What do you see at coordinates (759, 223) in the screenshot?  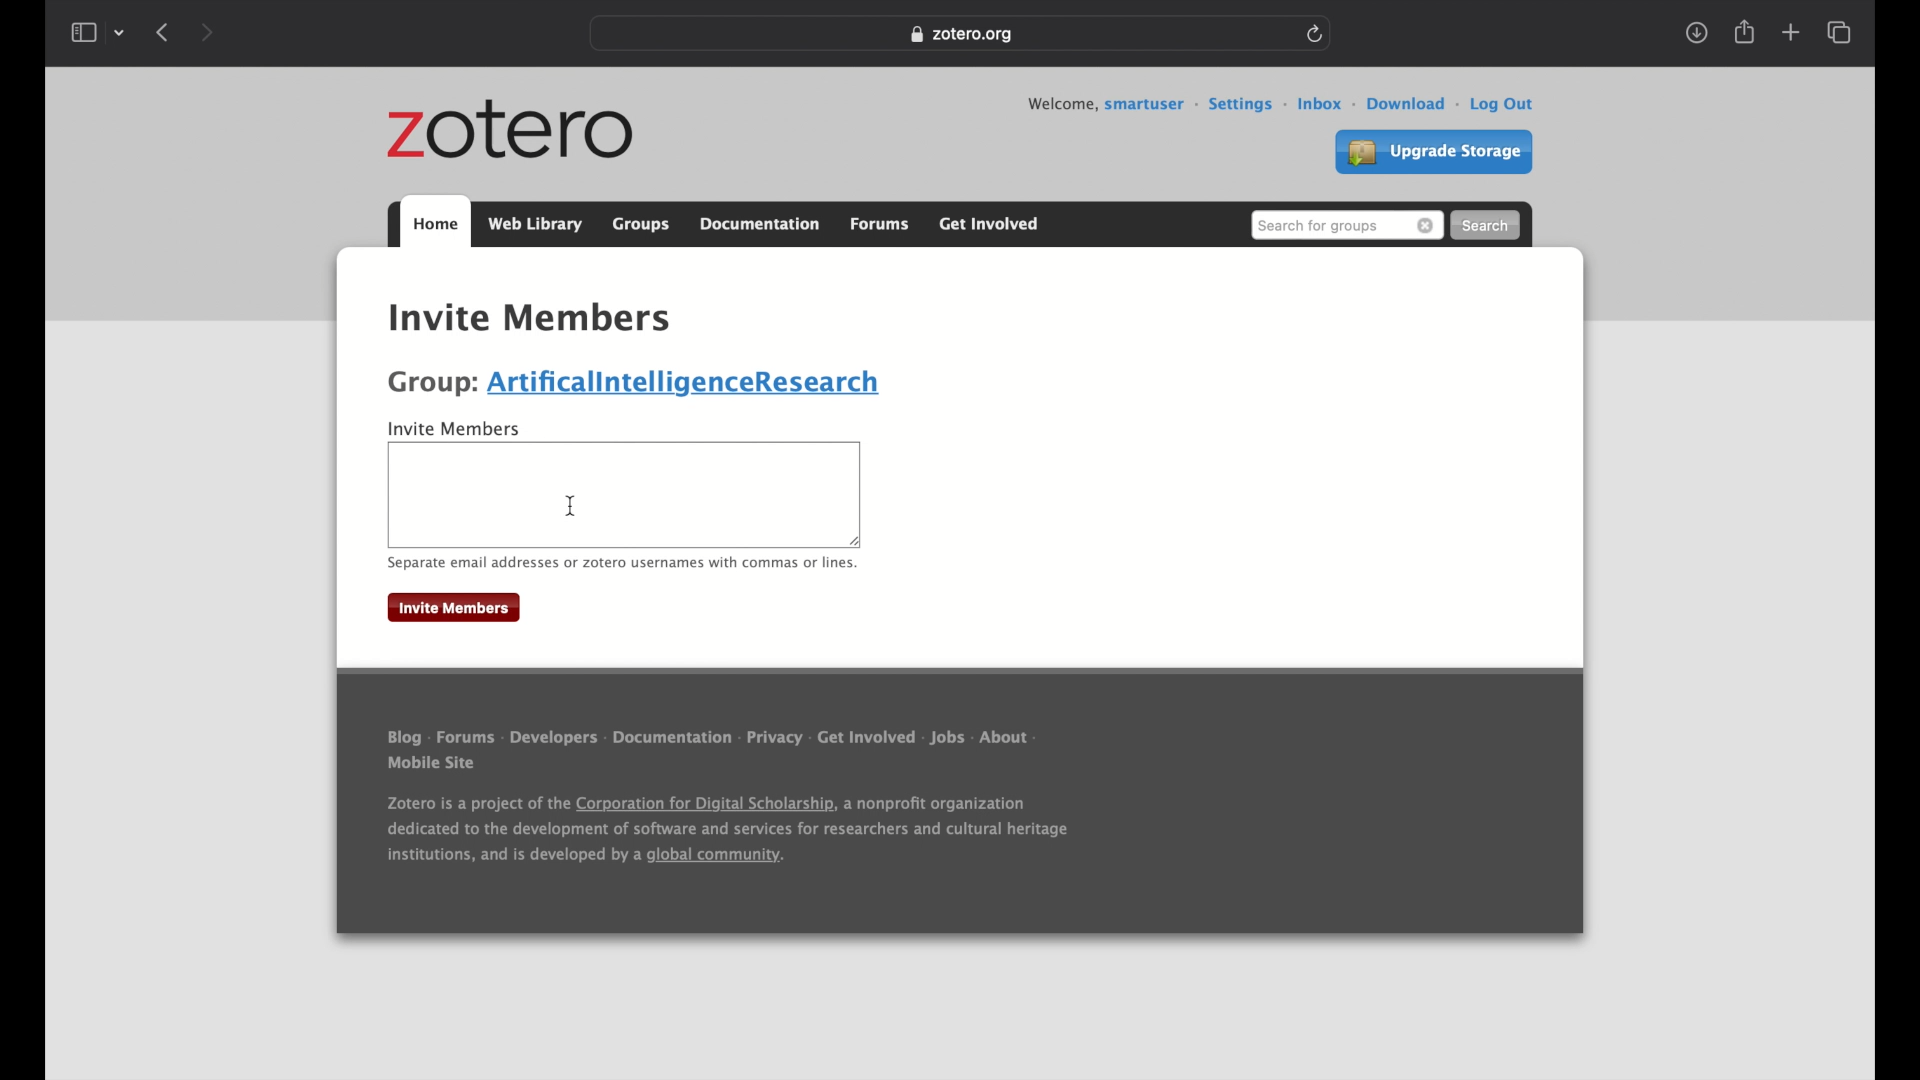 I see `documentation` at bounding box center [759, 223].